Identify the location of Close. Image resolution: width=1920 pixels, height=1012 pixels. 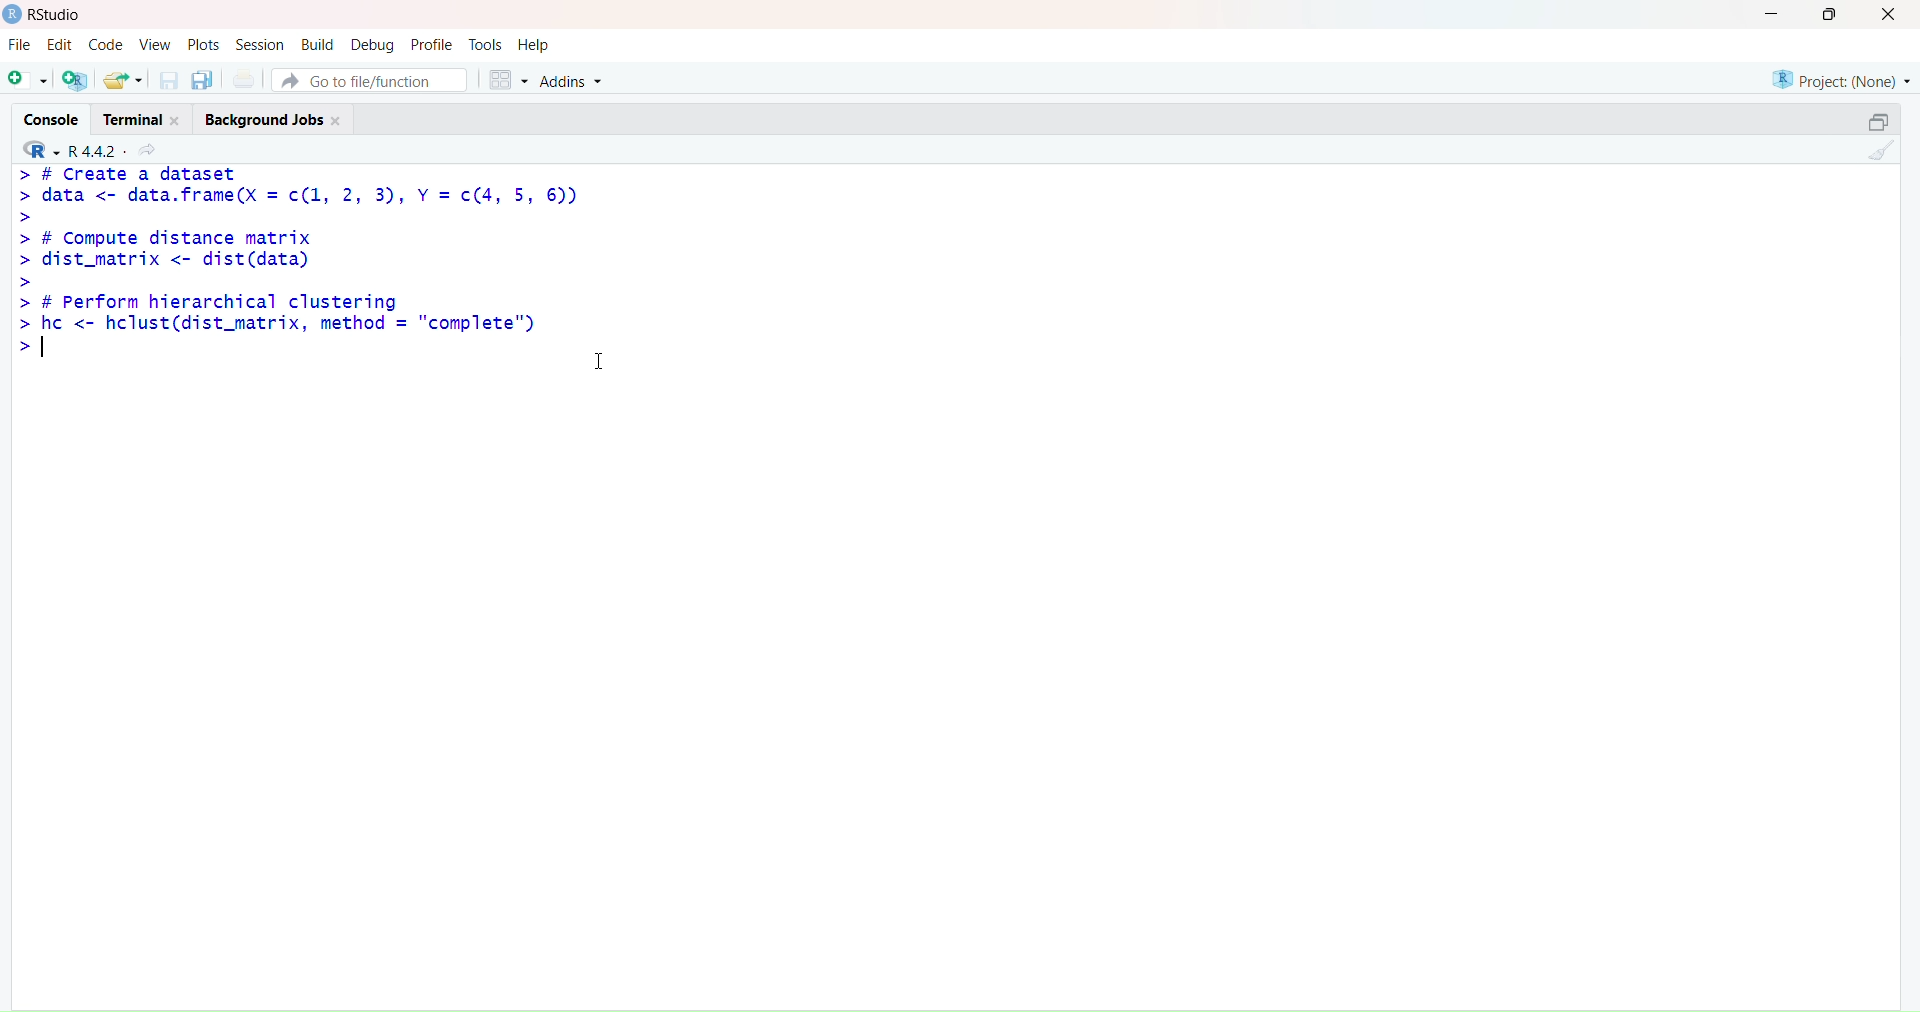
(1888, 20).